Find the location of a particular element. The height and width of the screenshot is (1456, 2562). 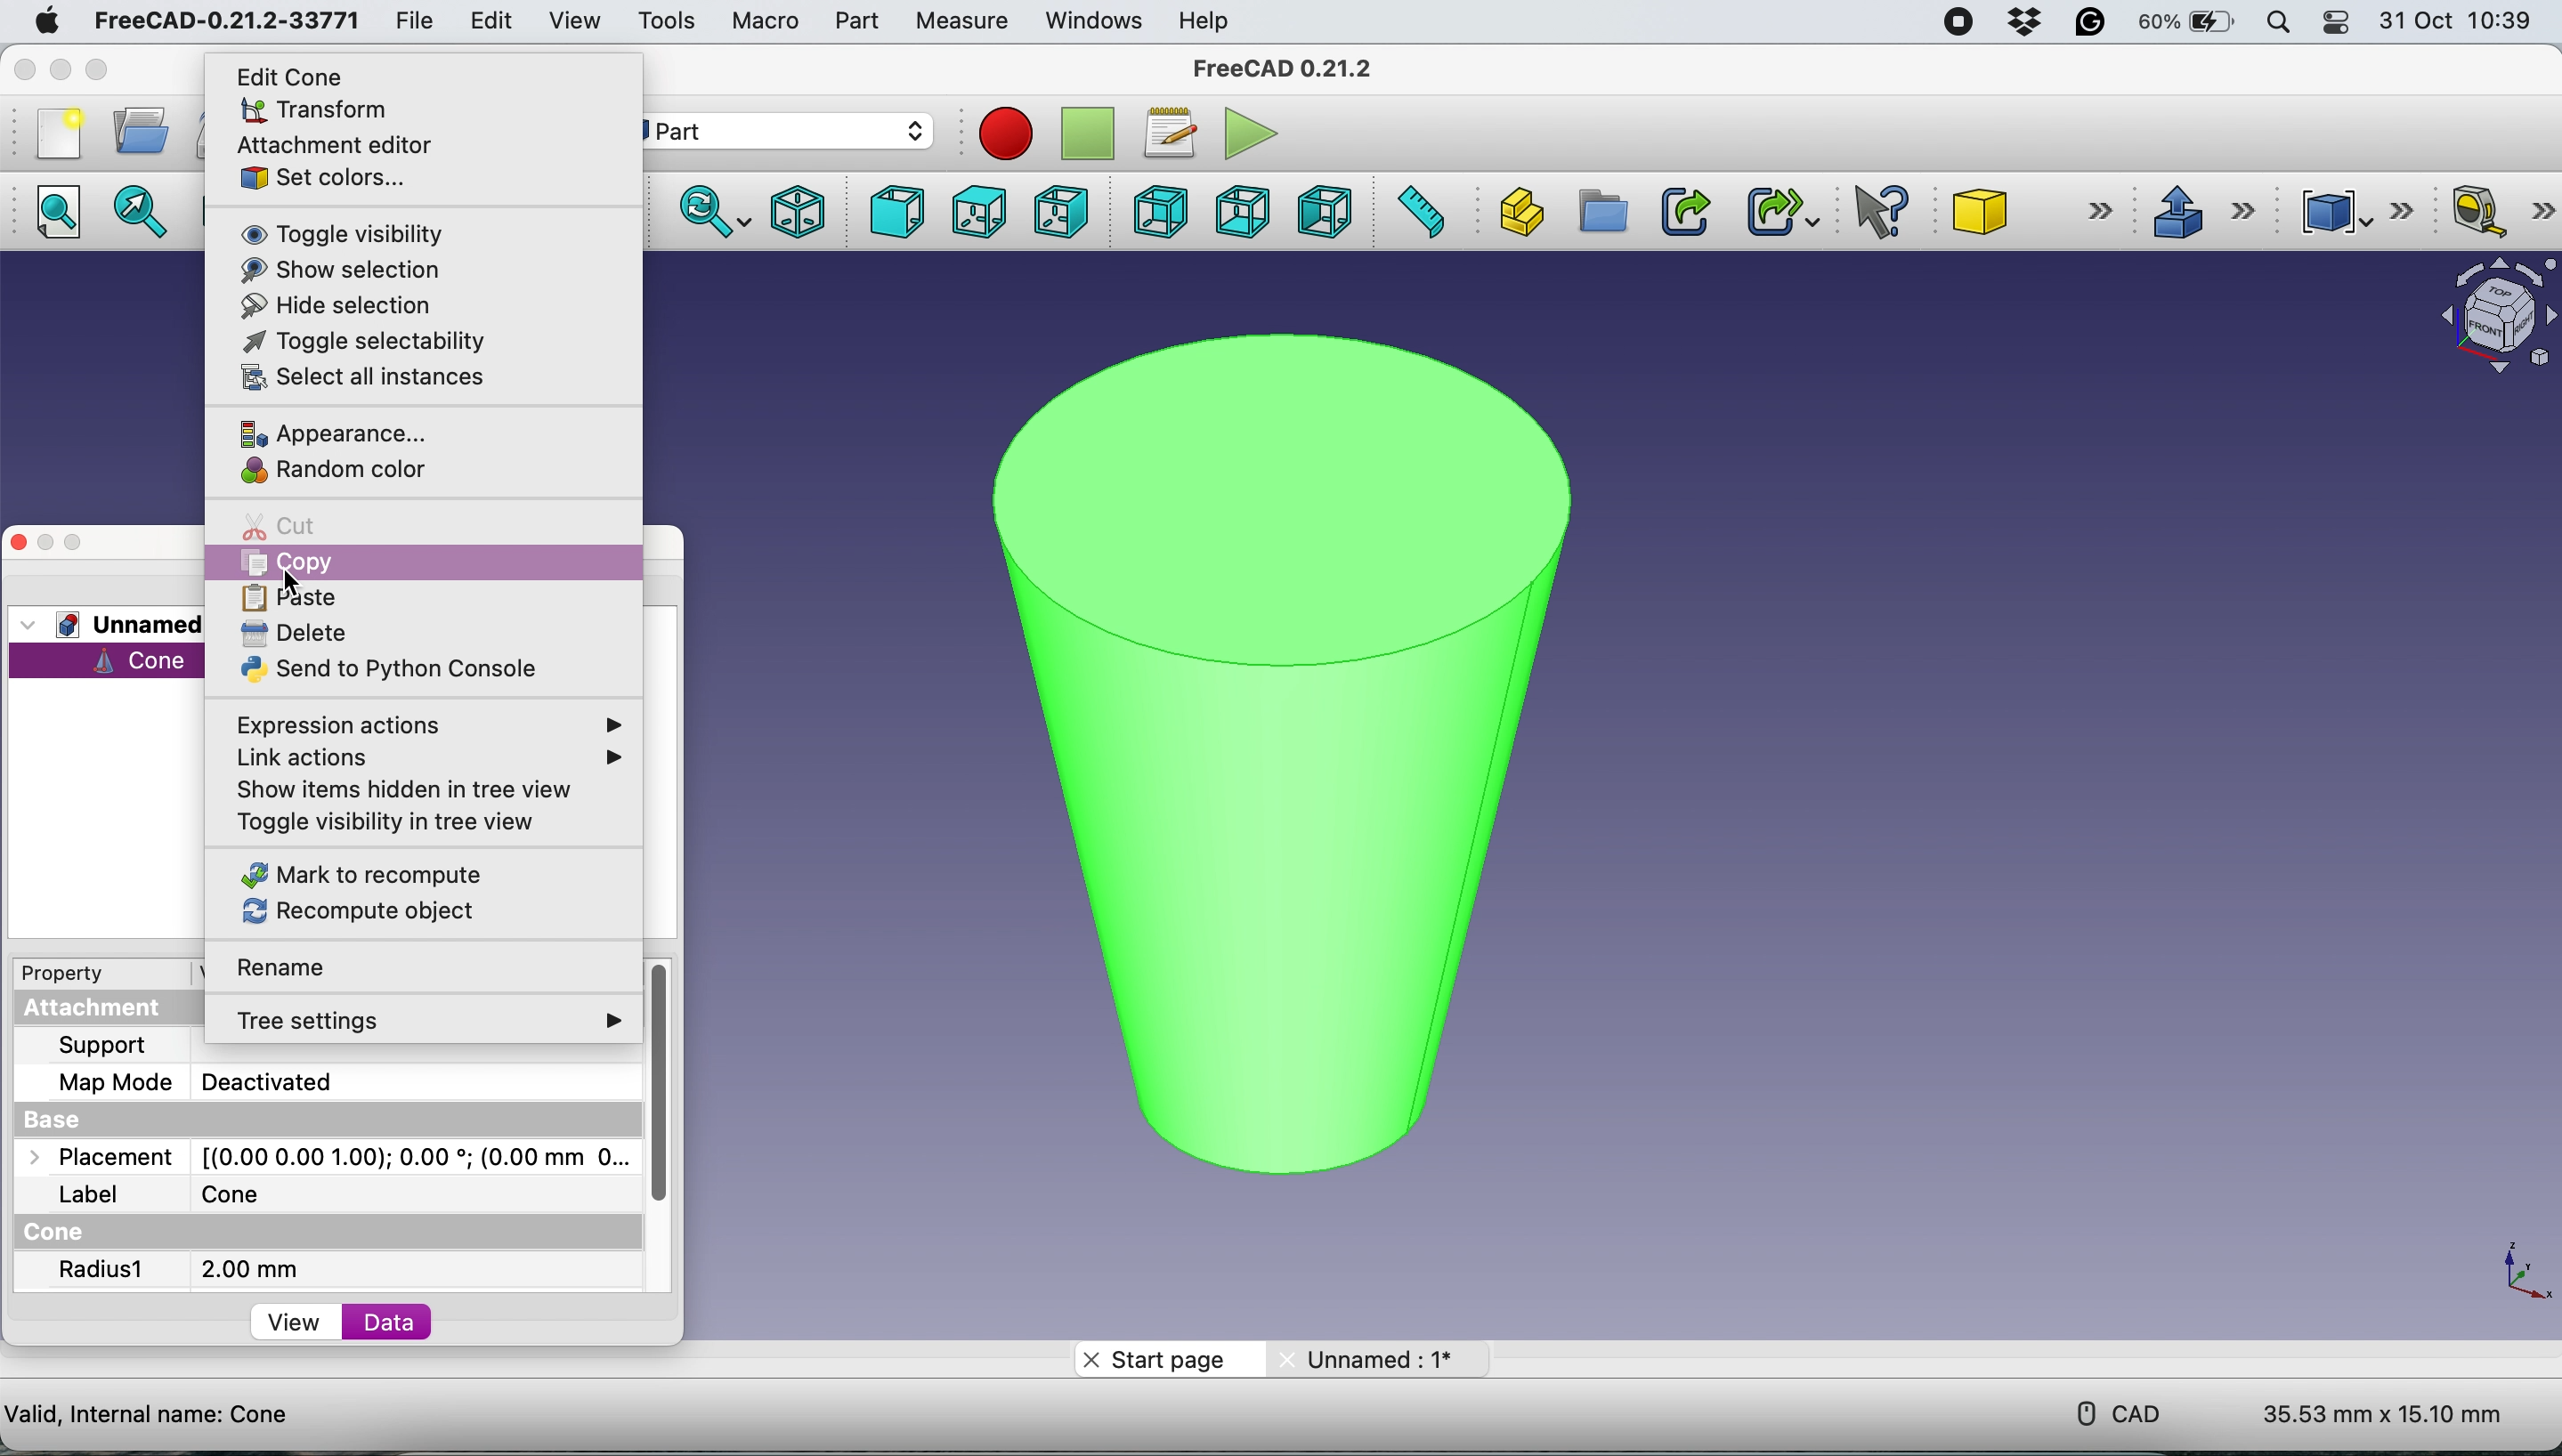

paste is located at coordinates (296, 602).